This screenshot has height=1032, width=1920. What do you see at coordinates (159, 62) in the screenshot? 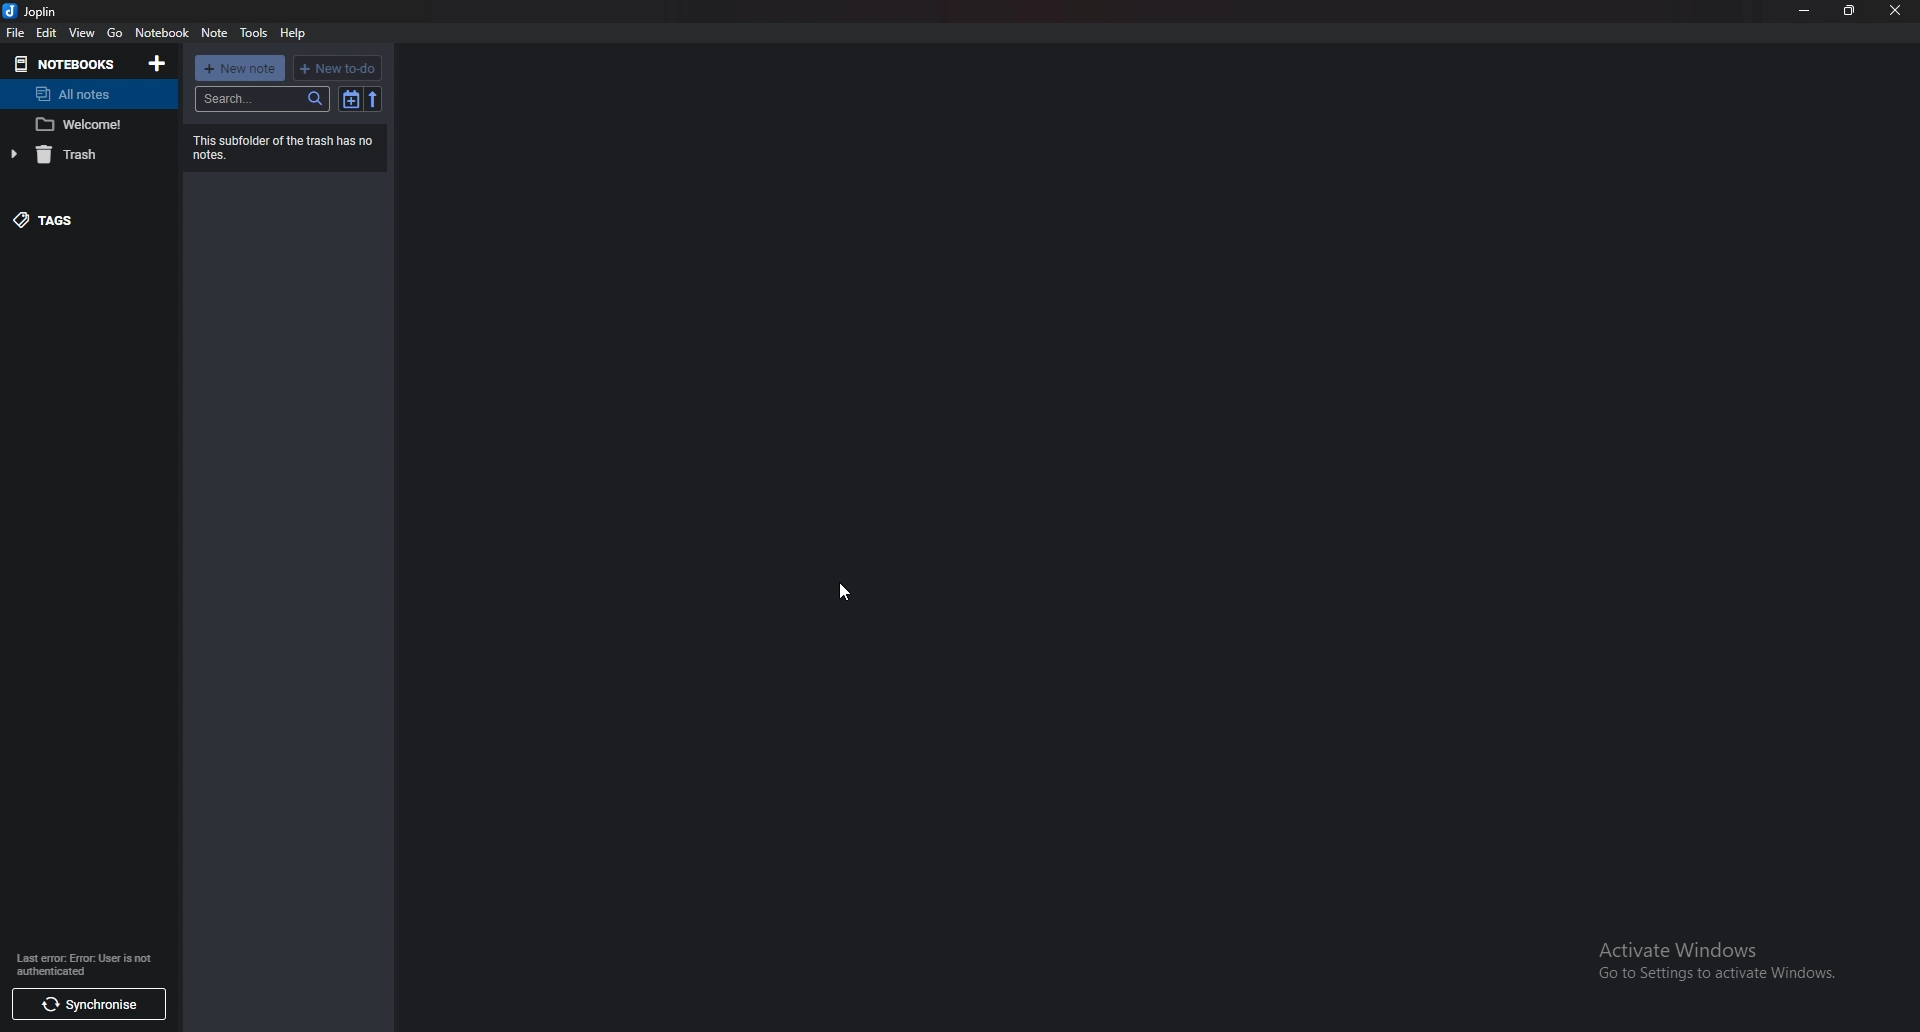
I see `add notebooks` at bounding box center [159, 62].